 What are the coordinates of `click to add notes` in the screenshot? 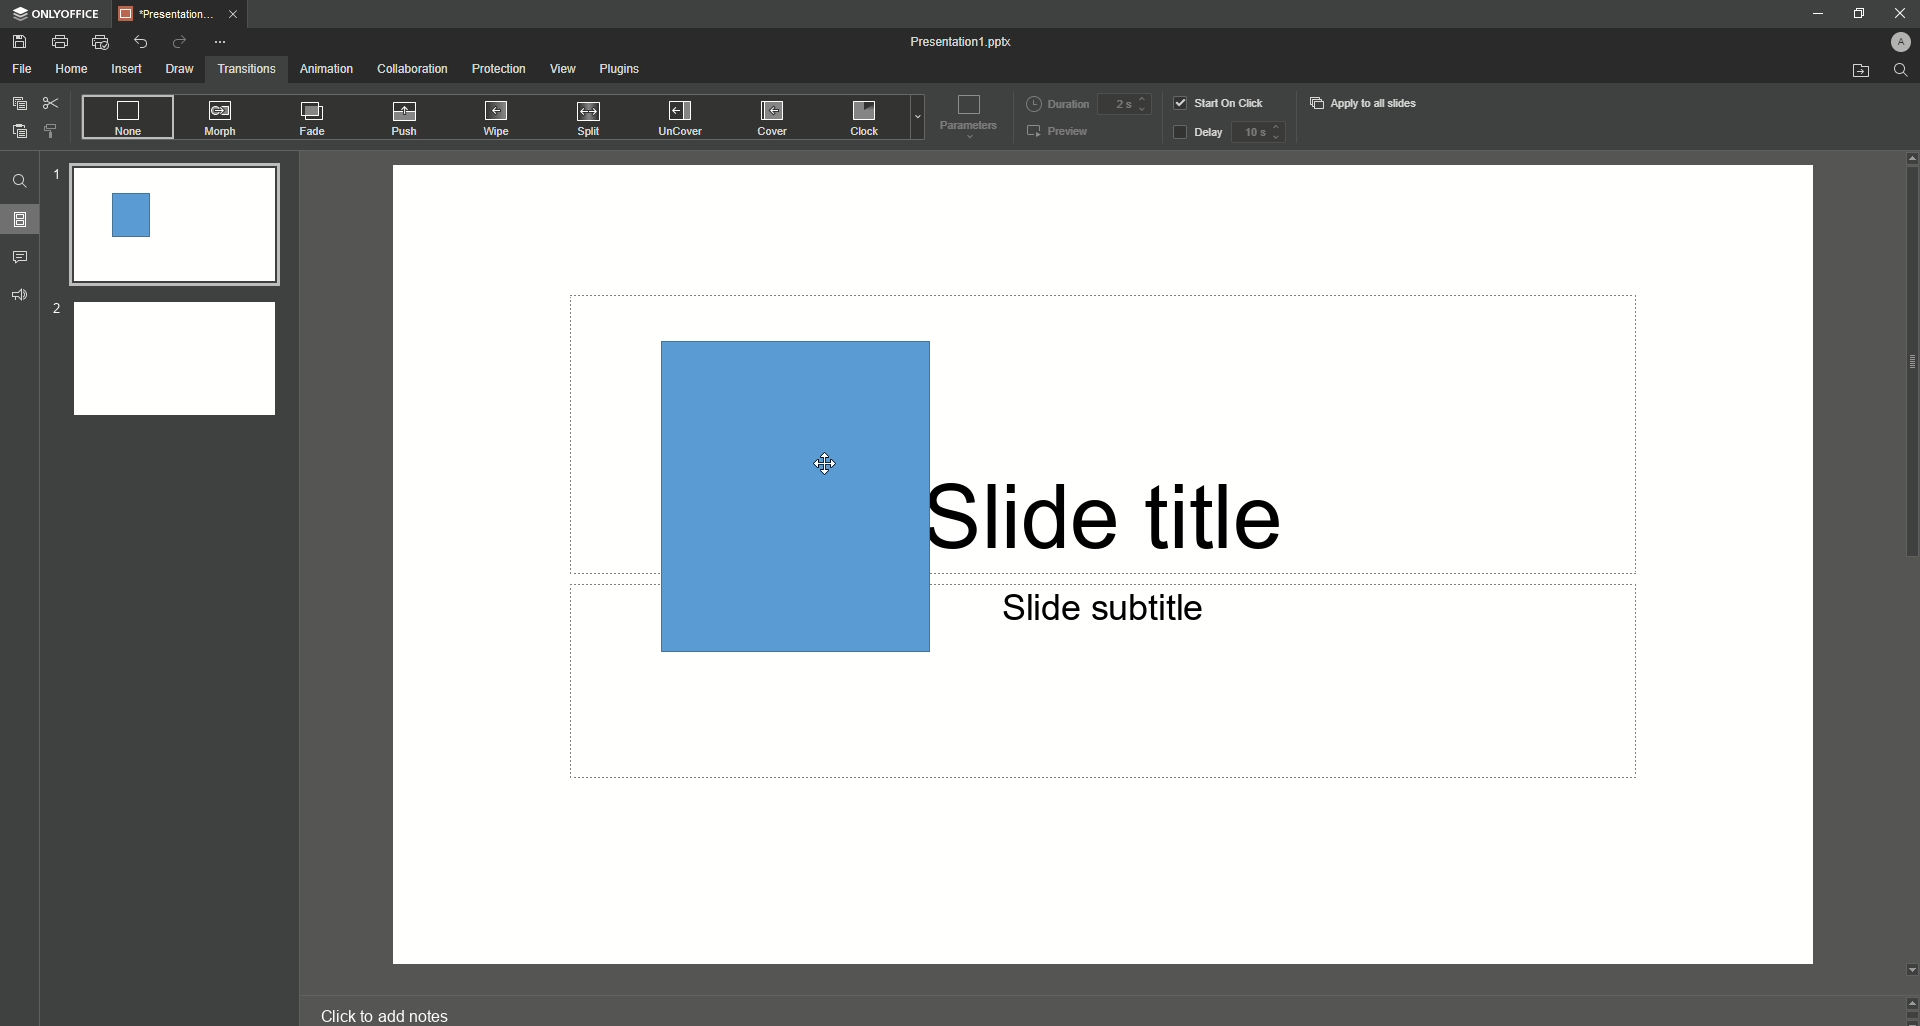 It's located at (390, 1011).